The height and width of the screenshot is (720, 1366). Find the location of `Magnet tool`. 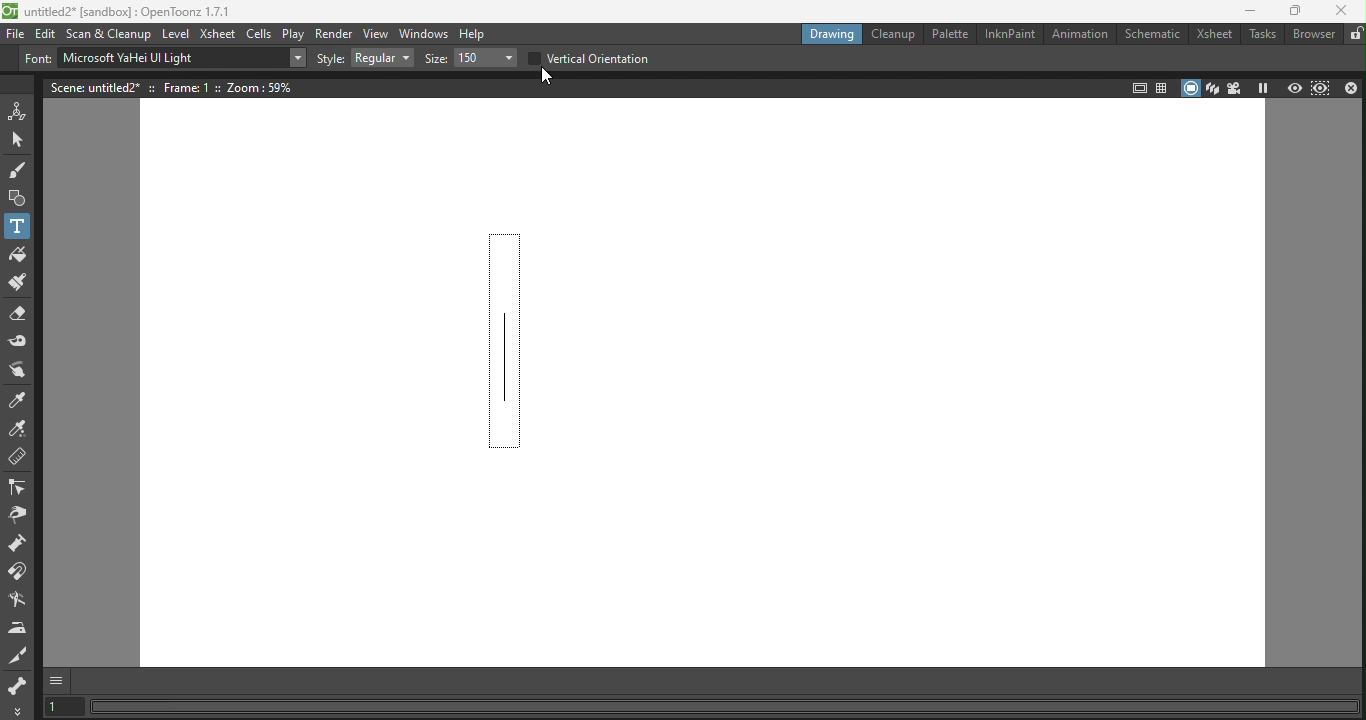

Magnet tool is located at coordinates (18, 570).